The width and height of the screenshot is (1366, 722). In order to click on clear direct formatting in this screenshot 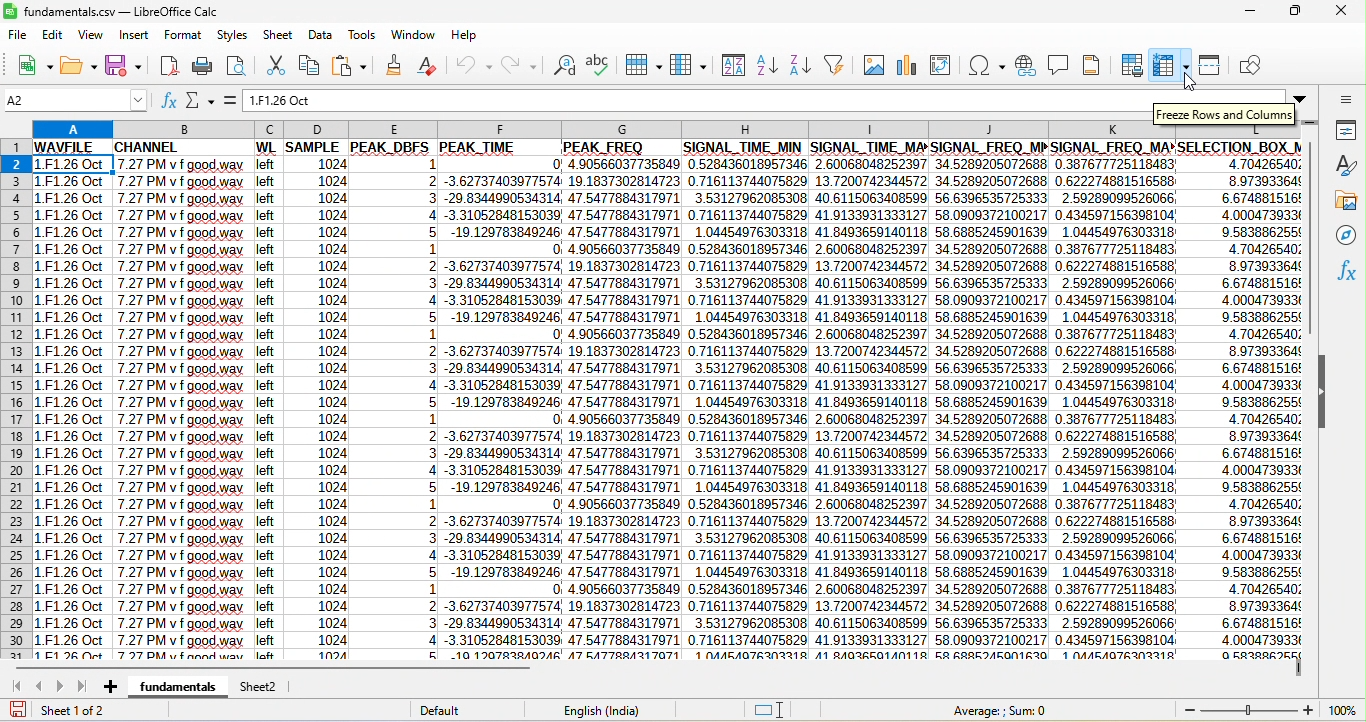, I will do `click(431, 66)`.